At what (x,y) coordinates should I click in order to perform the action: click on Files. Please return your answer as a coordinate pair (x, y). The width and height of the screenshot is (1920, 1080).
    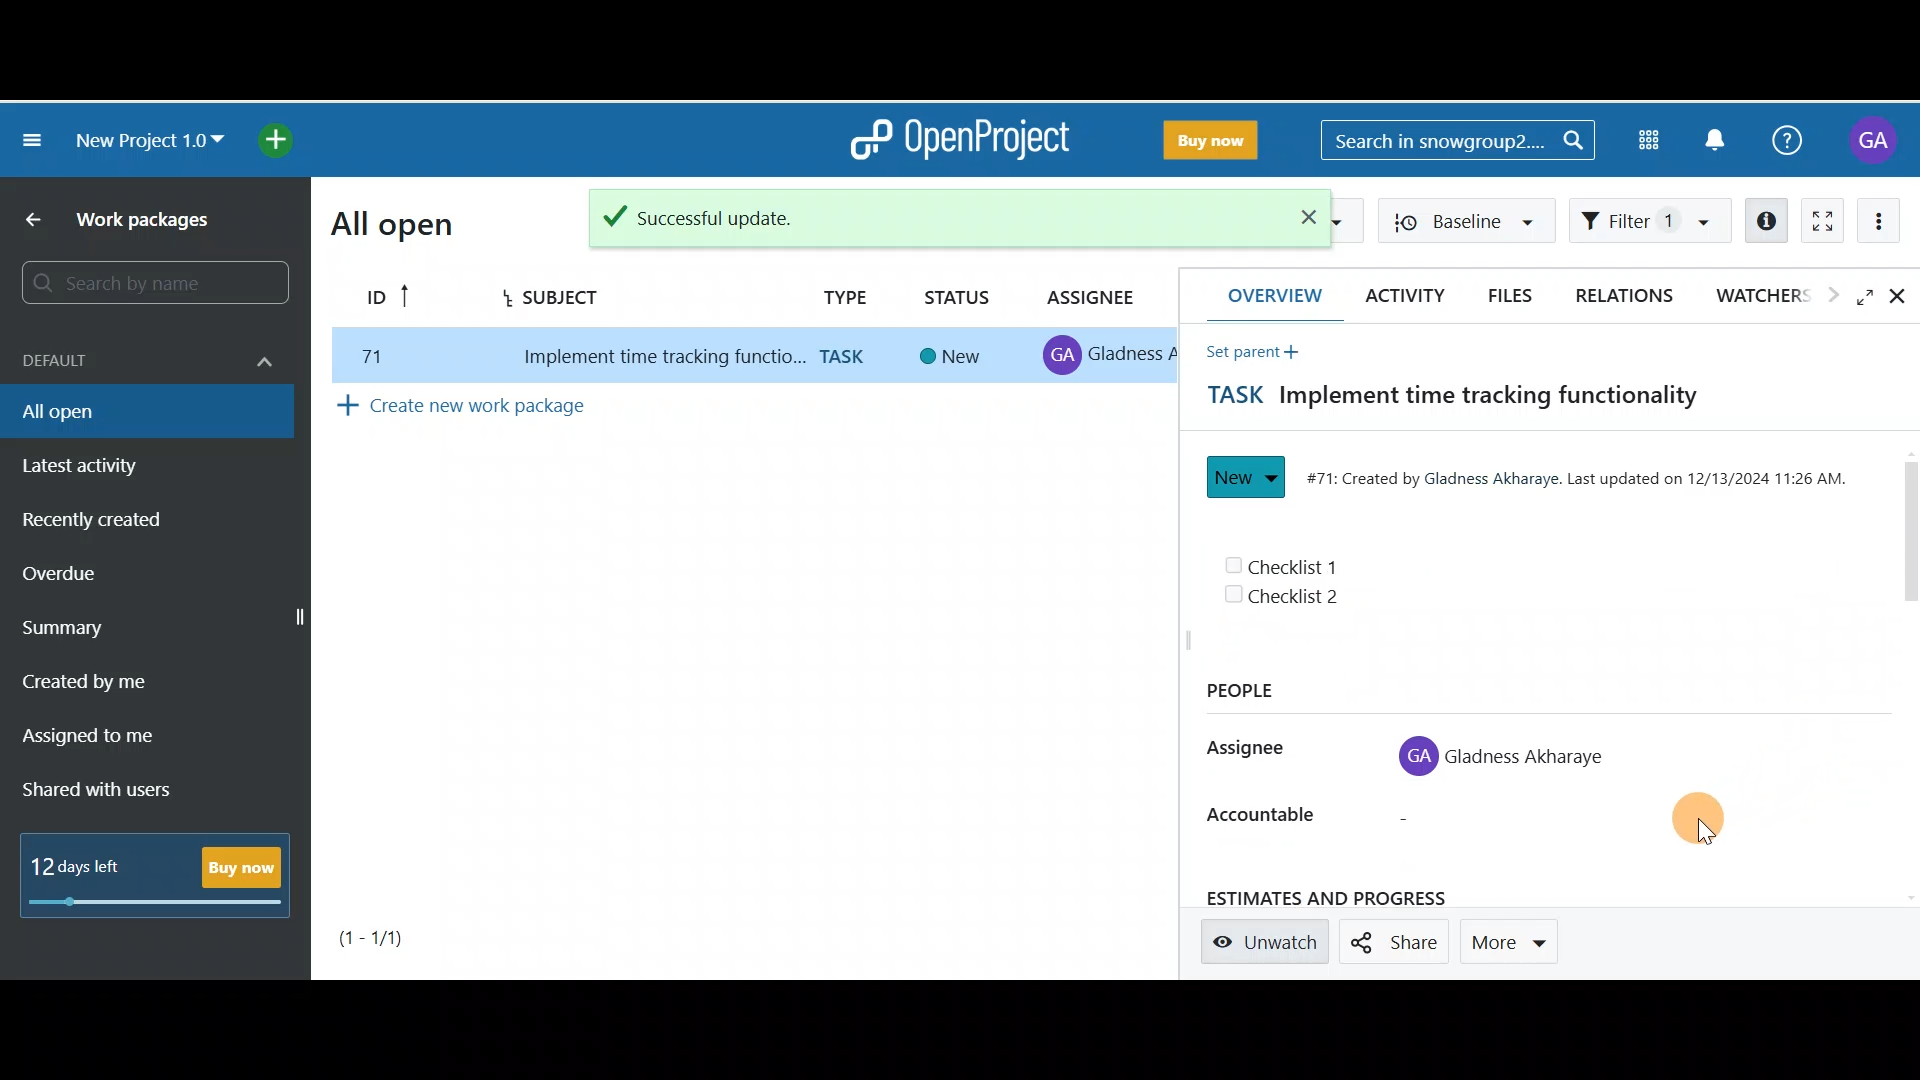
    Looking at the image, I should click on (1516, 296).